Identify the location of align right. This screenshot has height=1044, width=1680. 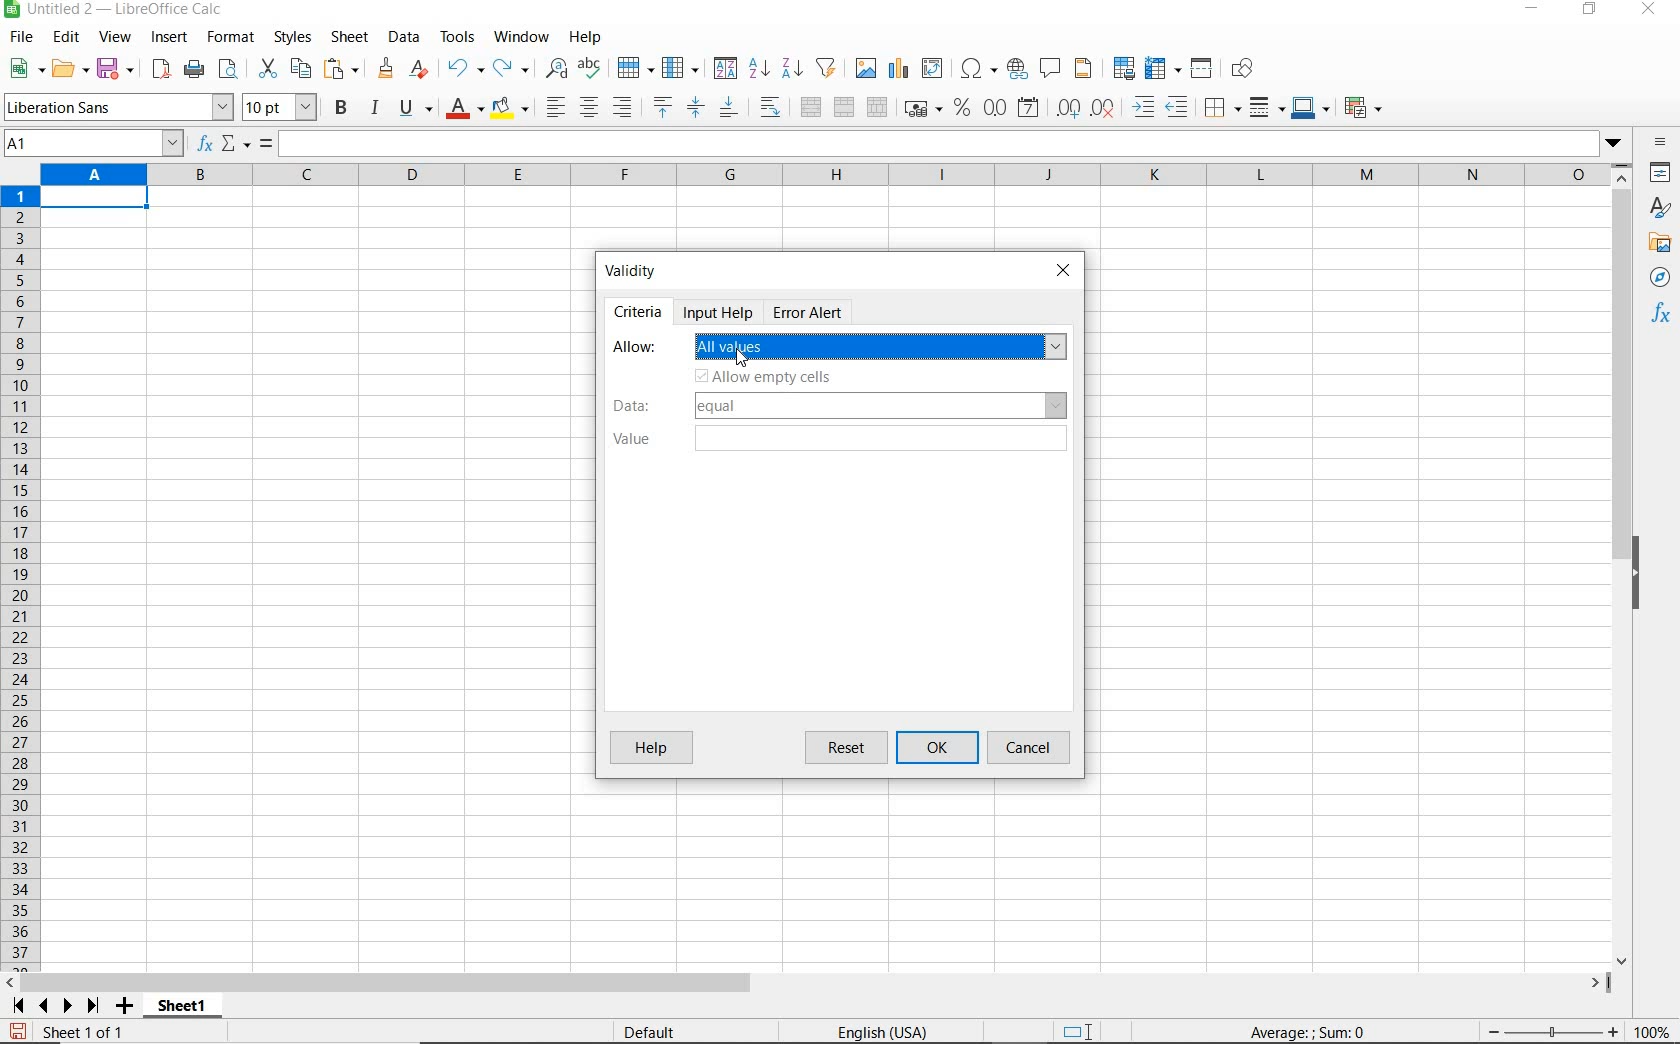
(624, 107).